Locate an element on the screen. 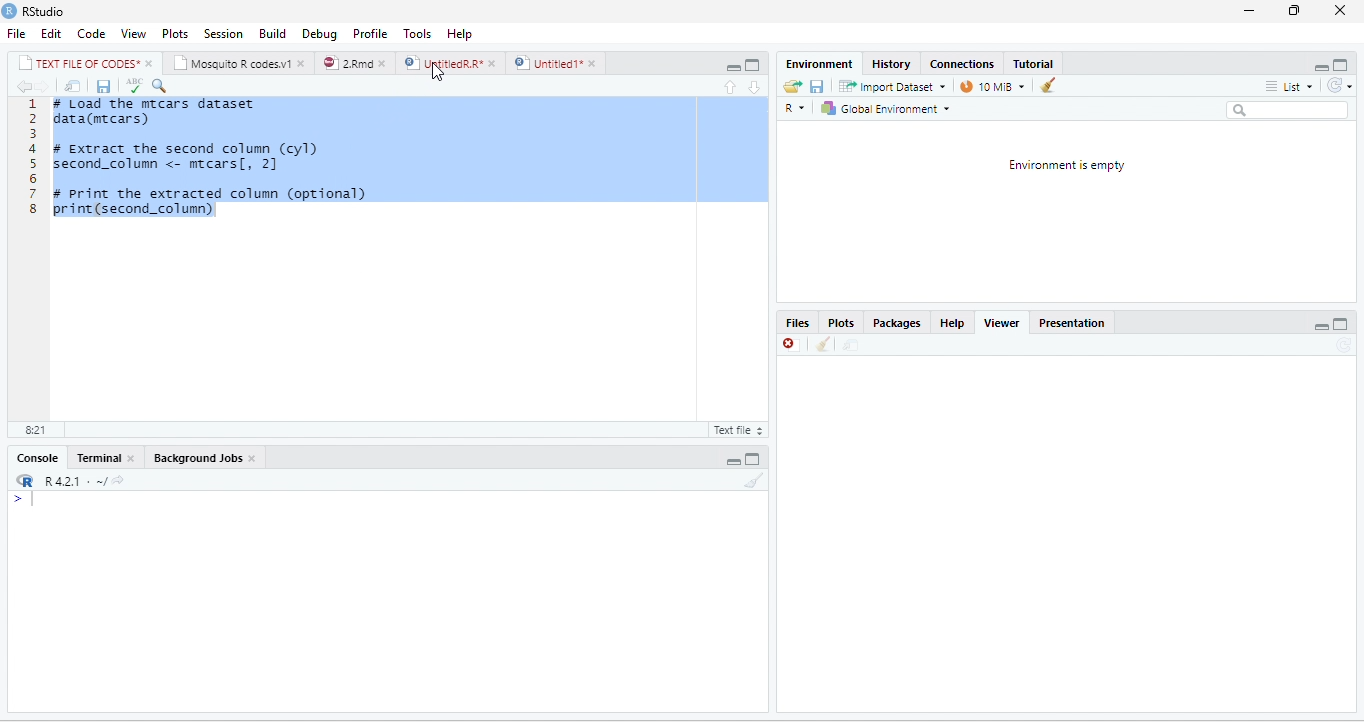  previous  is located at coordinates (22, 86).